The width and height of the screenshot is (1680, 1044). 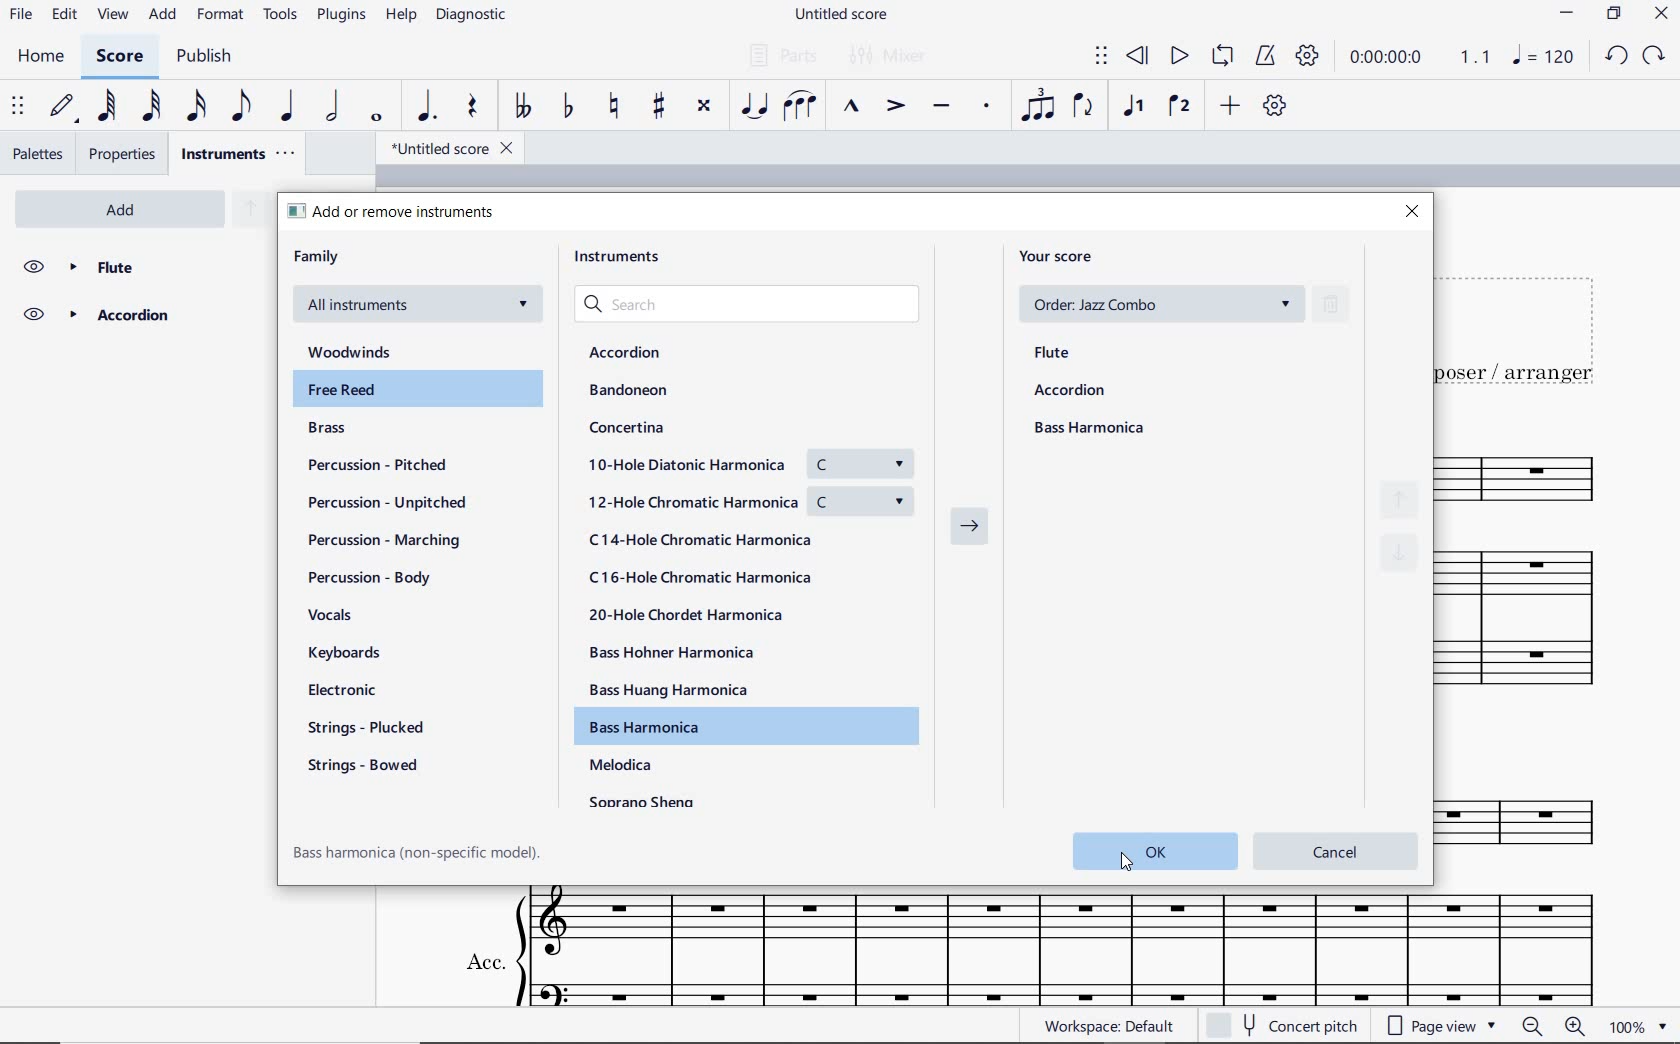 I want to click on eighth note, so click(x=238, y=108).